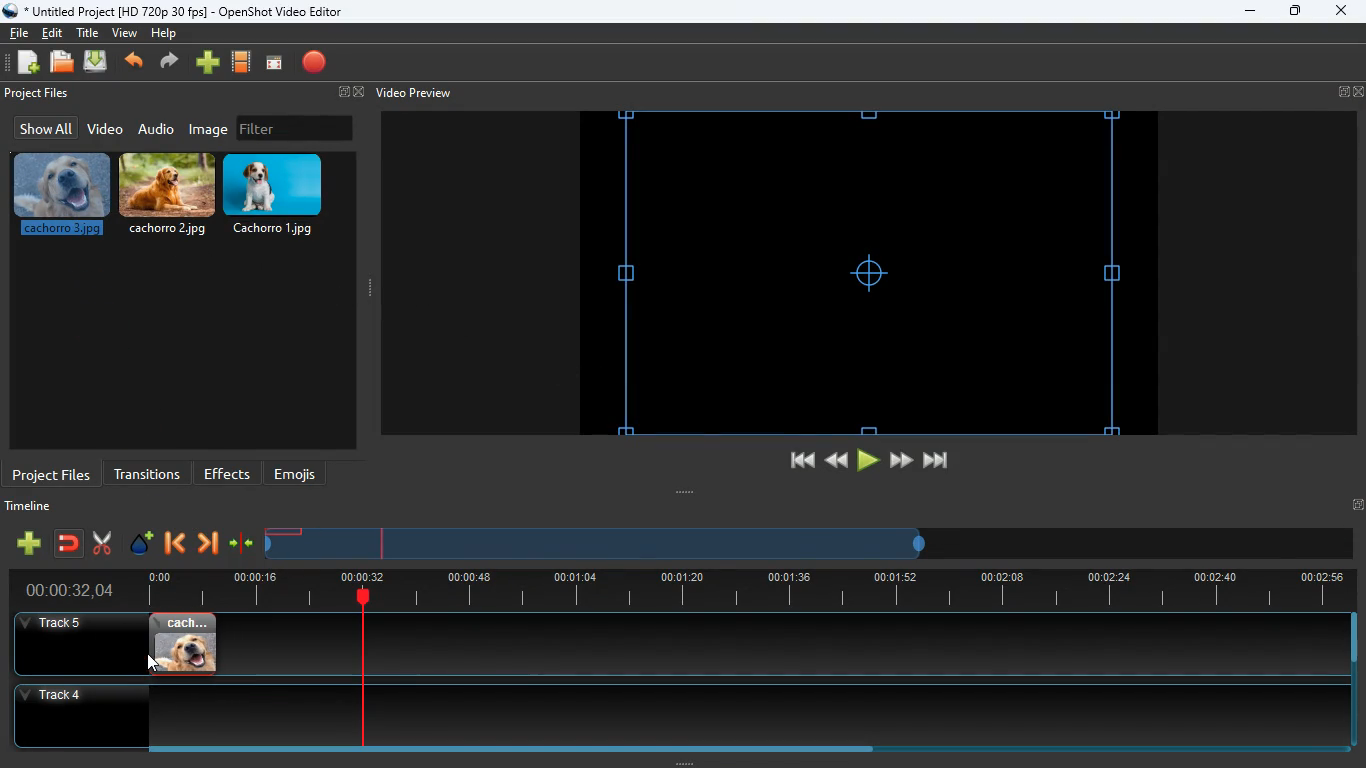 This screenshot has height=768, width=1366. I want to click on screen, so click(868, 273).